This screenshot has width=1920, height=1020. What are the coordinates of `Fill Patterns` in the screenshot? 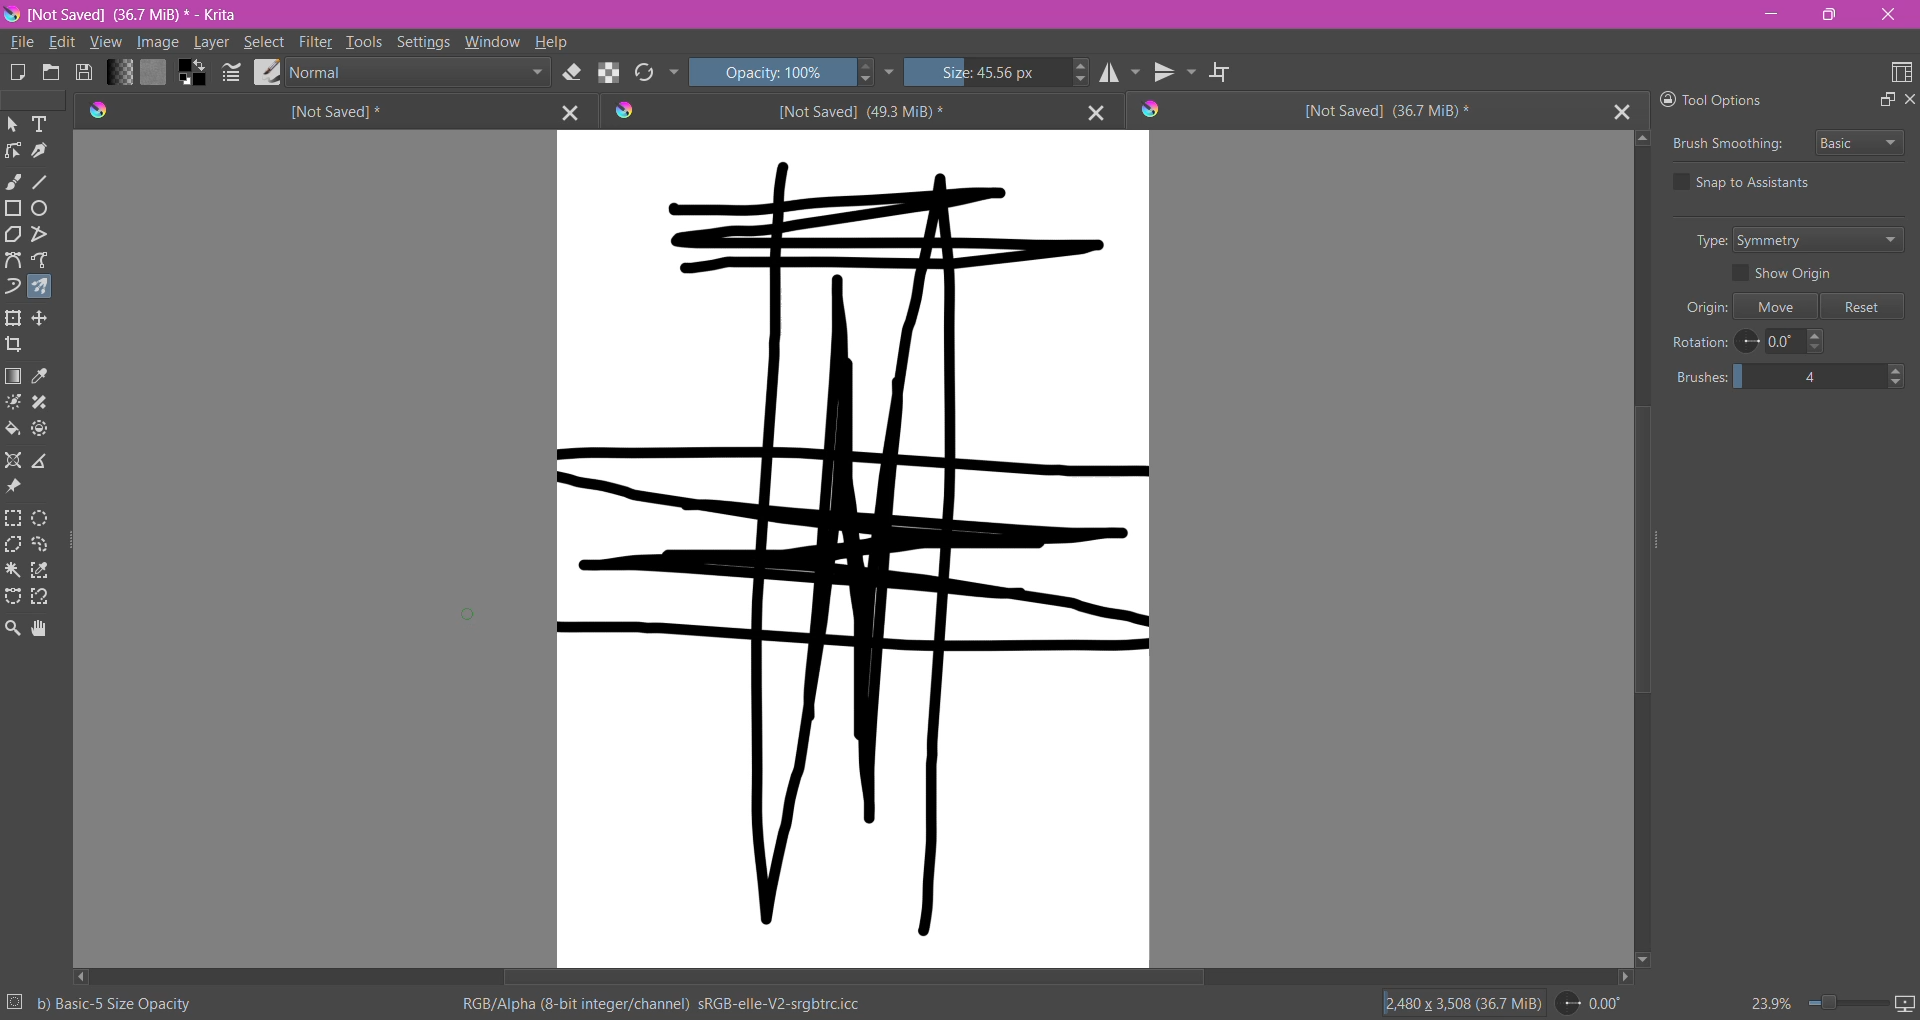 It's located at (155, 72).